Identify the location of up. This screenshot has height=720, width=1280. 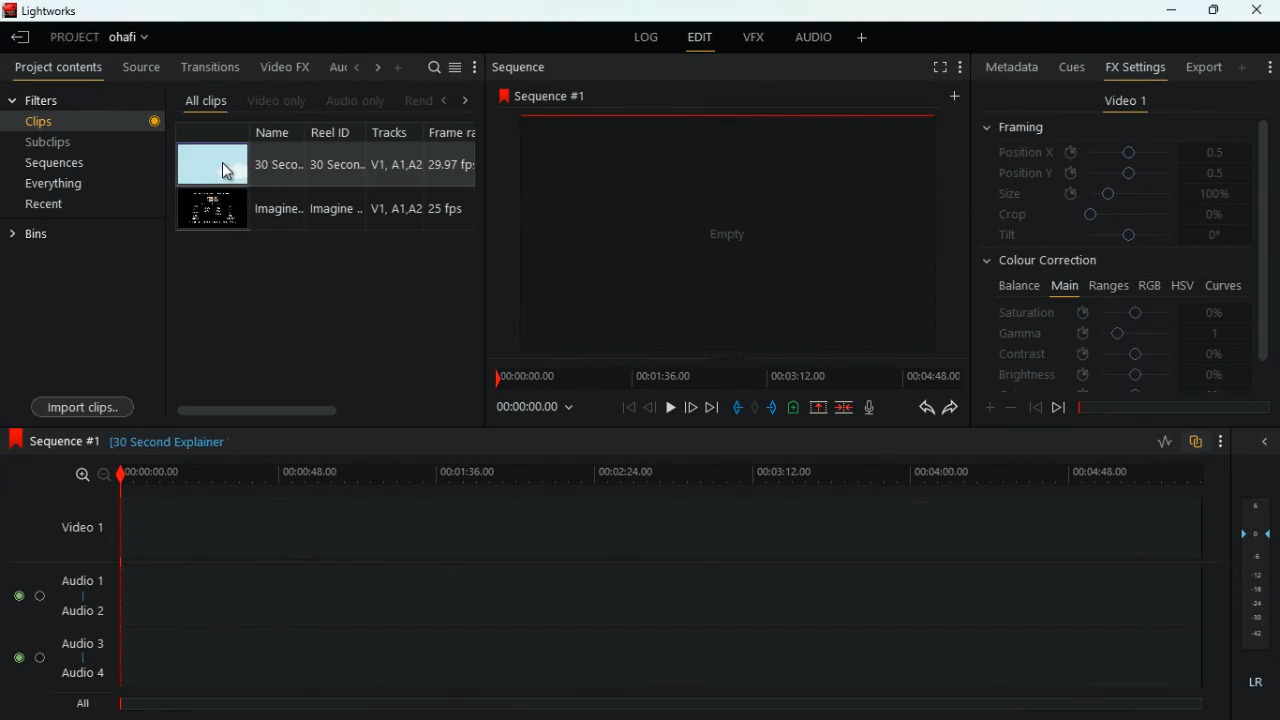
(818, 408).